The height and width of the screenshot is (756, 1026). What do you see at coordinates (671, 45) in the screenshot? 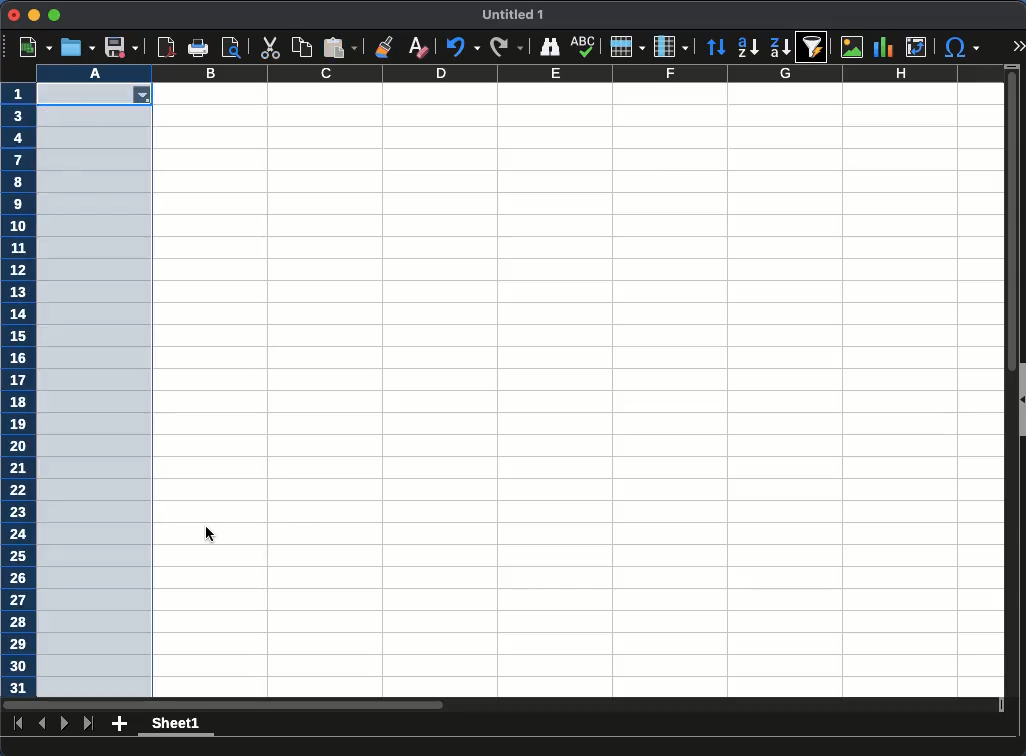
I see `column` at bounding box center [671, 45].